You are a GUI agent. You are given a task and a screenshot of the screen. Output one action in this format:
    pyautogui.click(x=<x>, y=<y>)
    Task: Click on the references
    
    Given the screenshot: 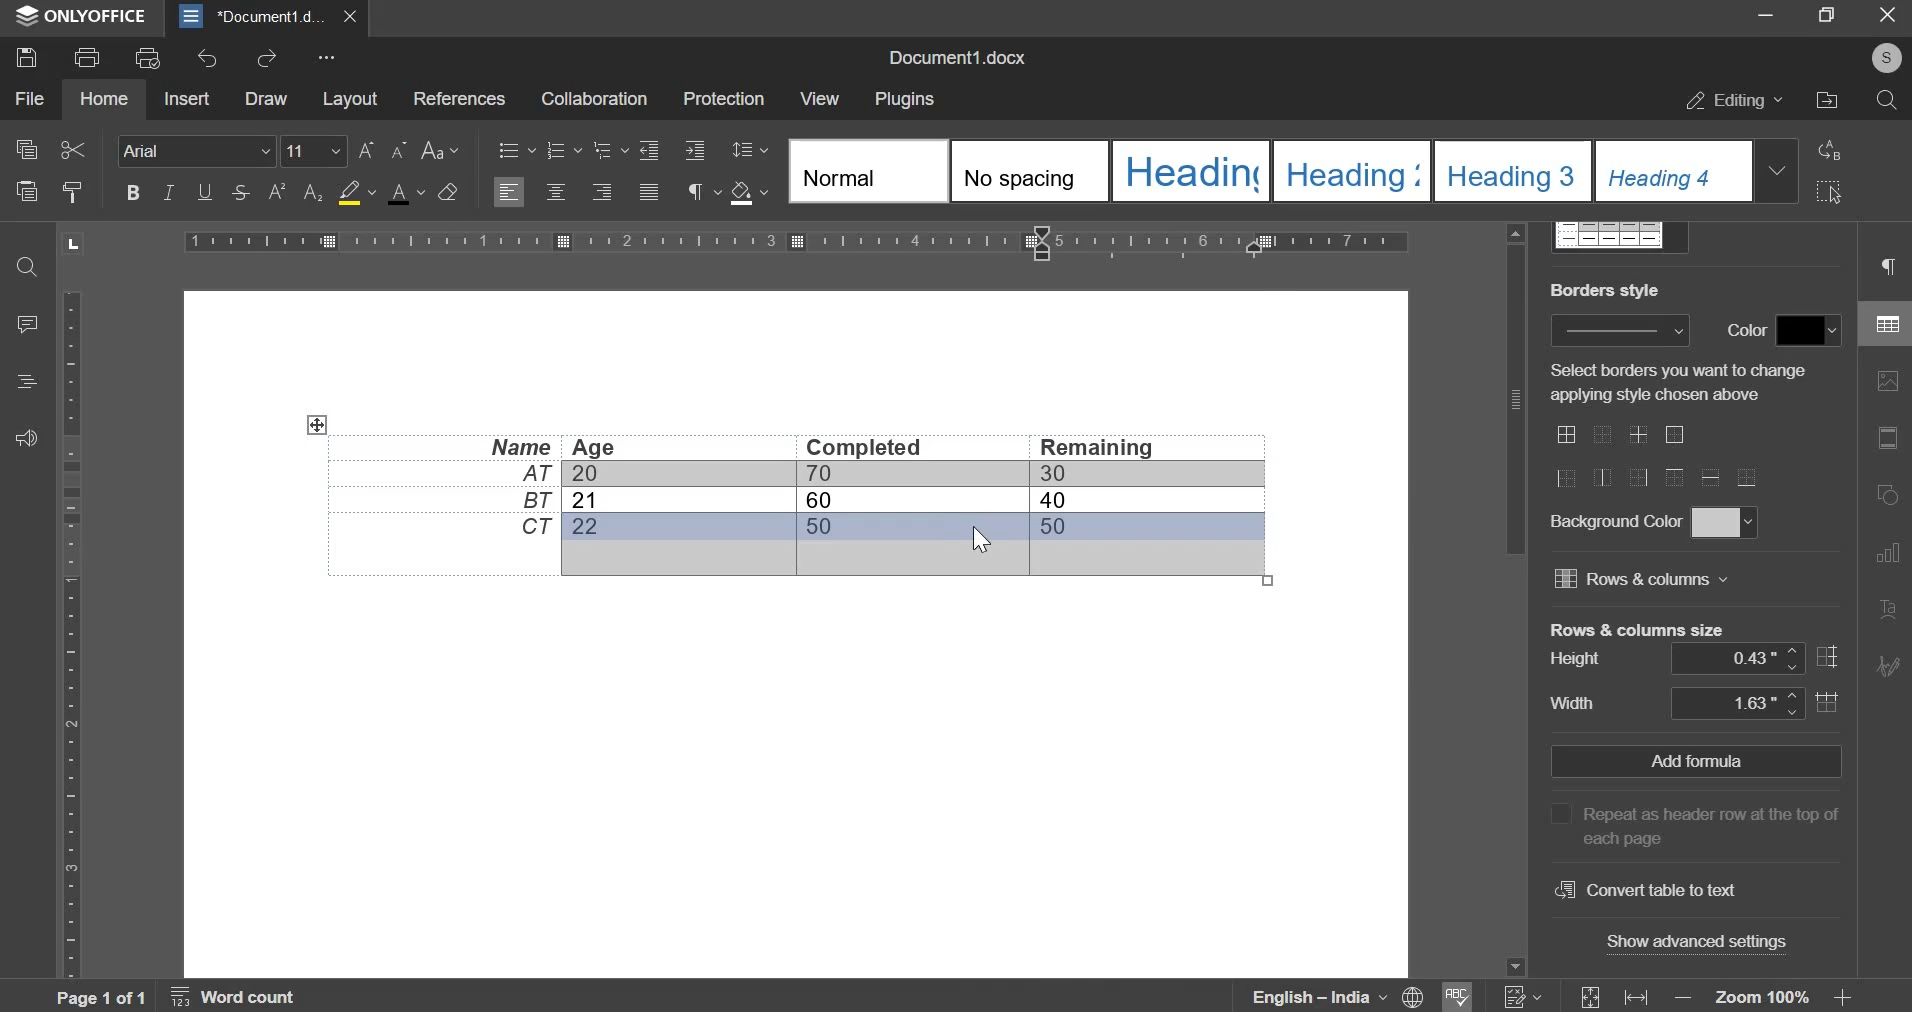 What is the action you would take?
    pyautogui.click(x=457, y=95)
    